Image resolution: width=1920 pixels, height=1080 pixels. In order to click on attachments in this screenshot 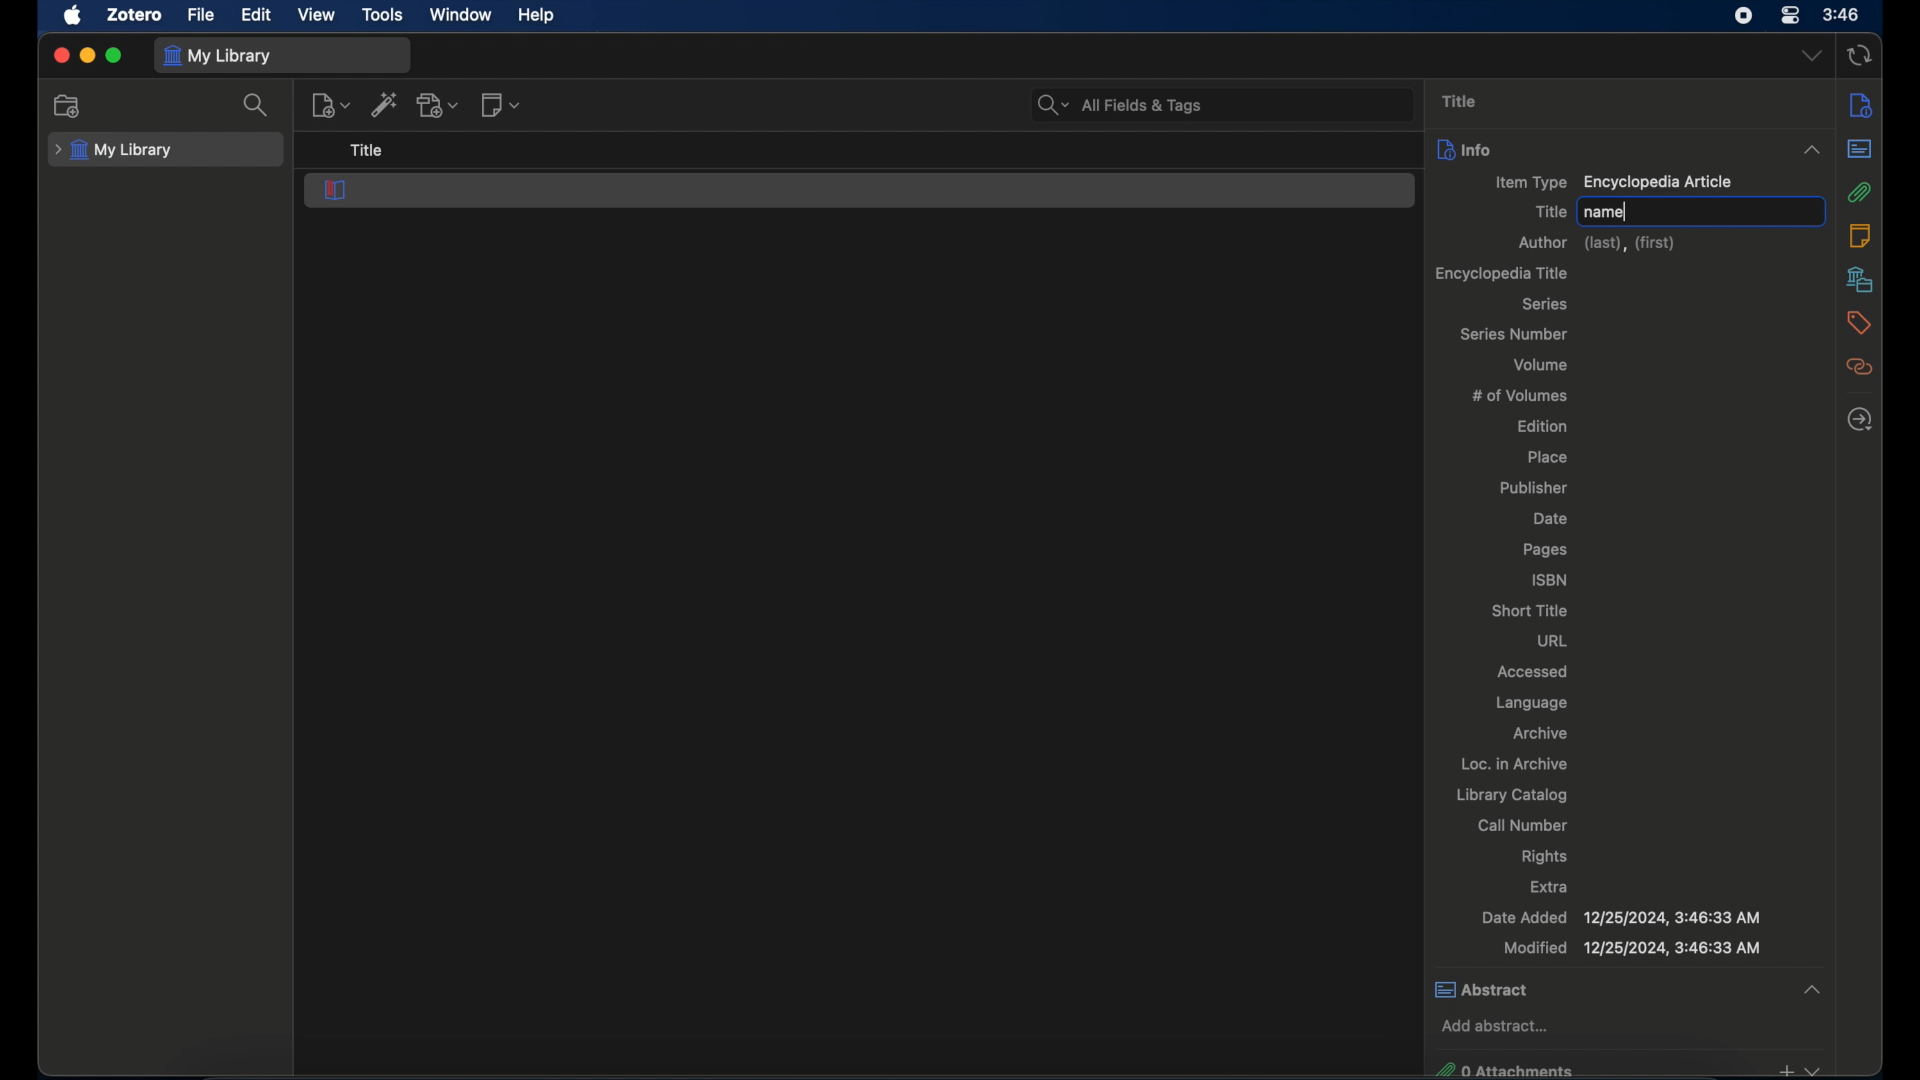, I will do `click(1860, 192)`.